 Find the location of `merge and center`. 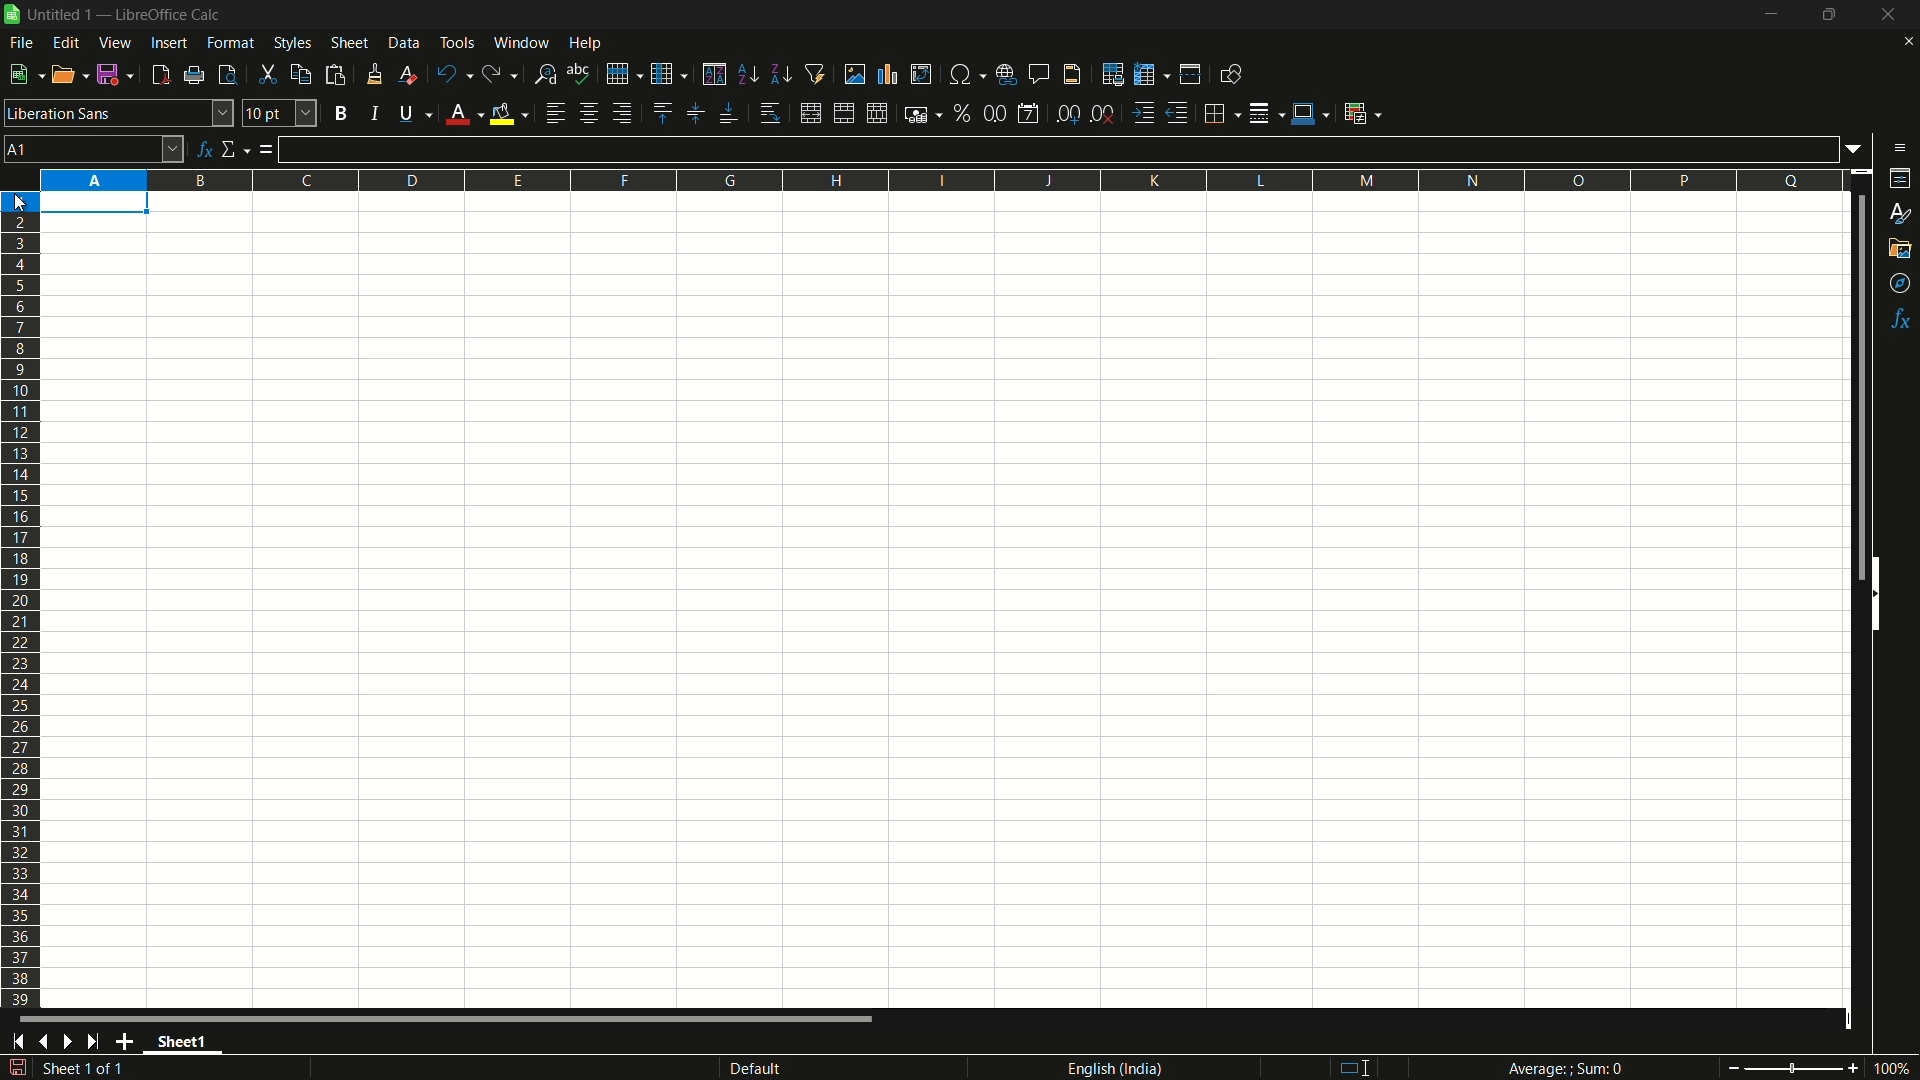

merge and center is located at coordinates (841, 113).